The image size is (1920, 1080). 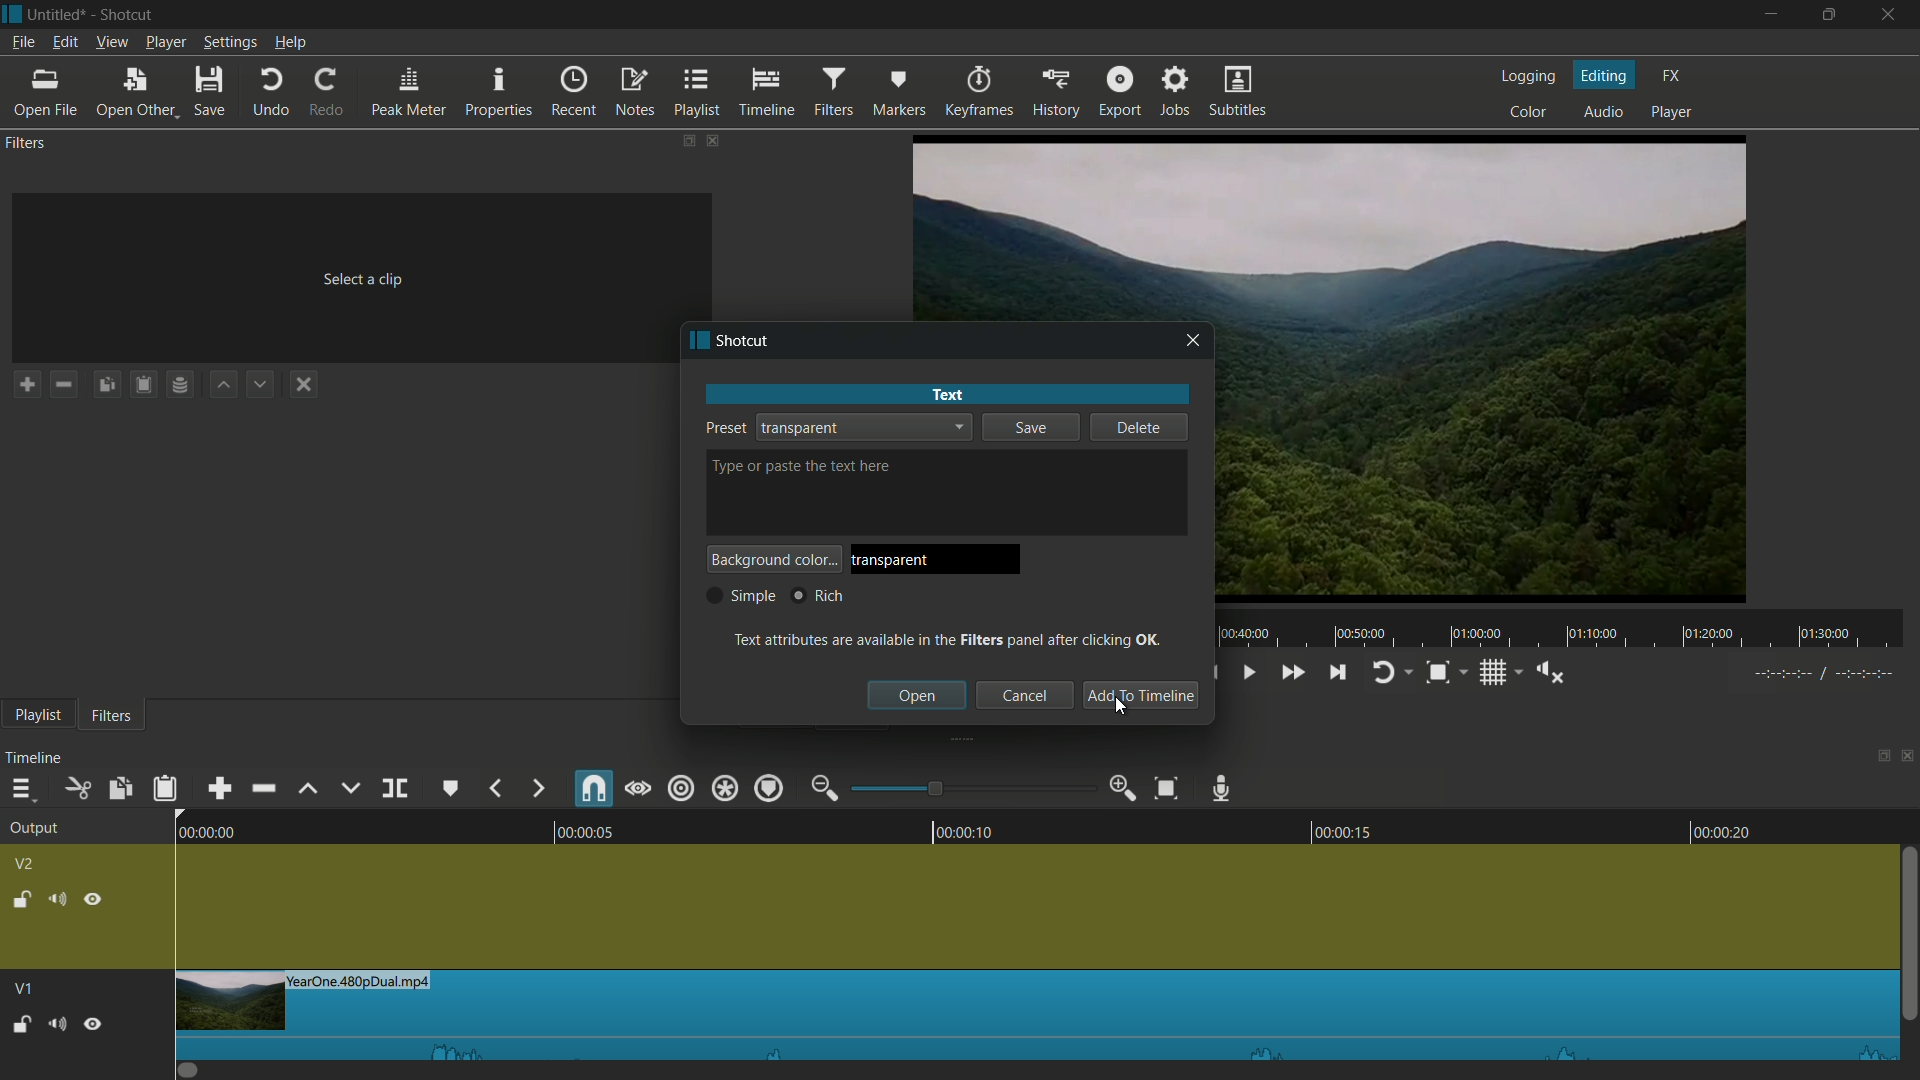 I want to click on close app, so click(x=1891, y=15).